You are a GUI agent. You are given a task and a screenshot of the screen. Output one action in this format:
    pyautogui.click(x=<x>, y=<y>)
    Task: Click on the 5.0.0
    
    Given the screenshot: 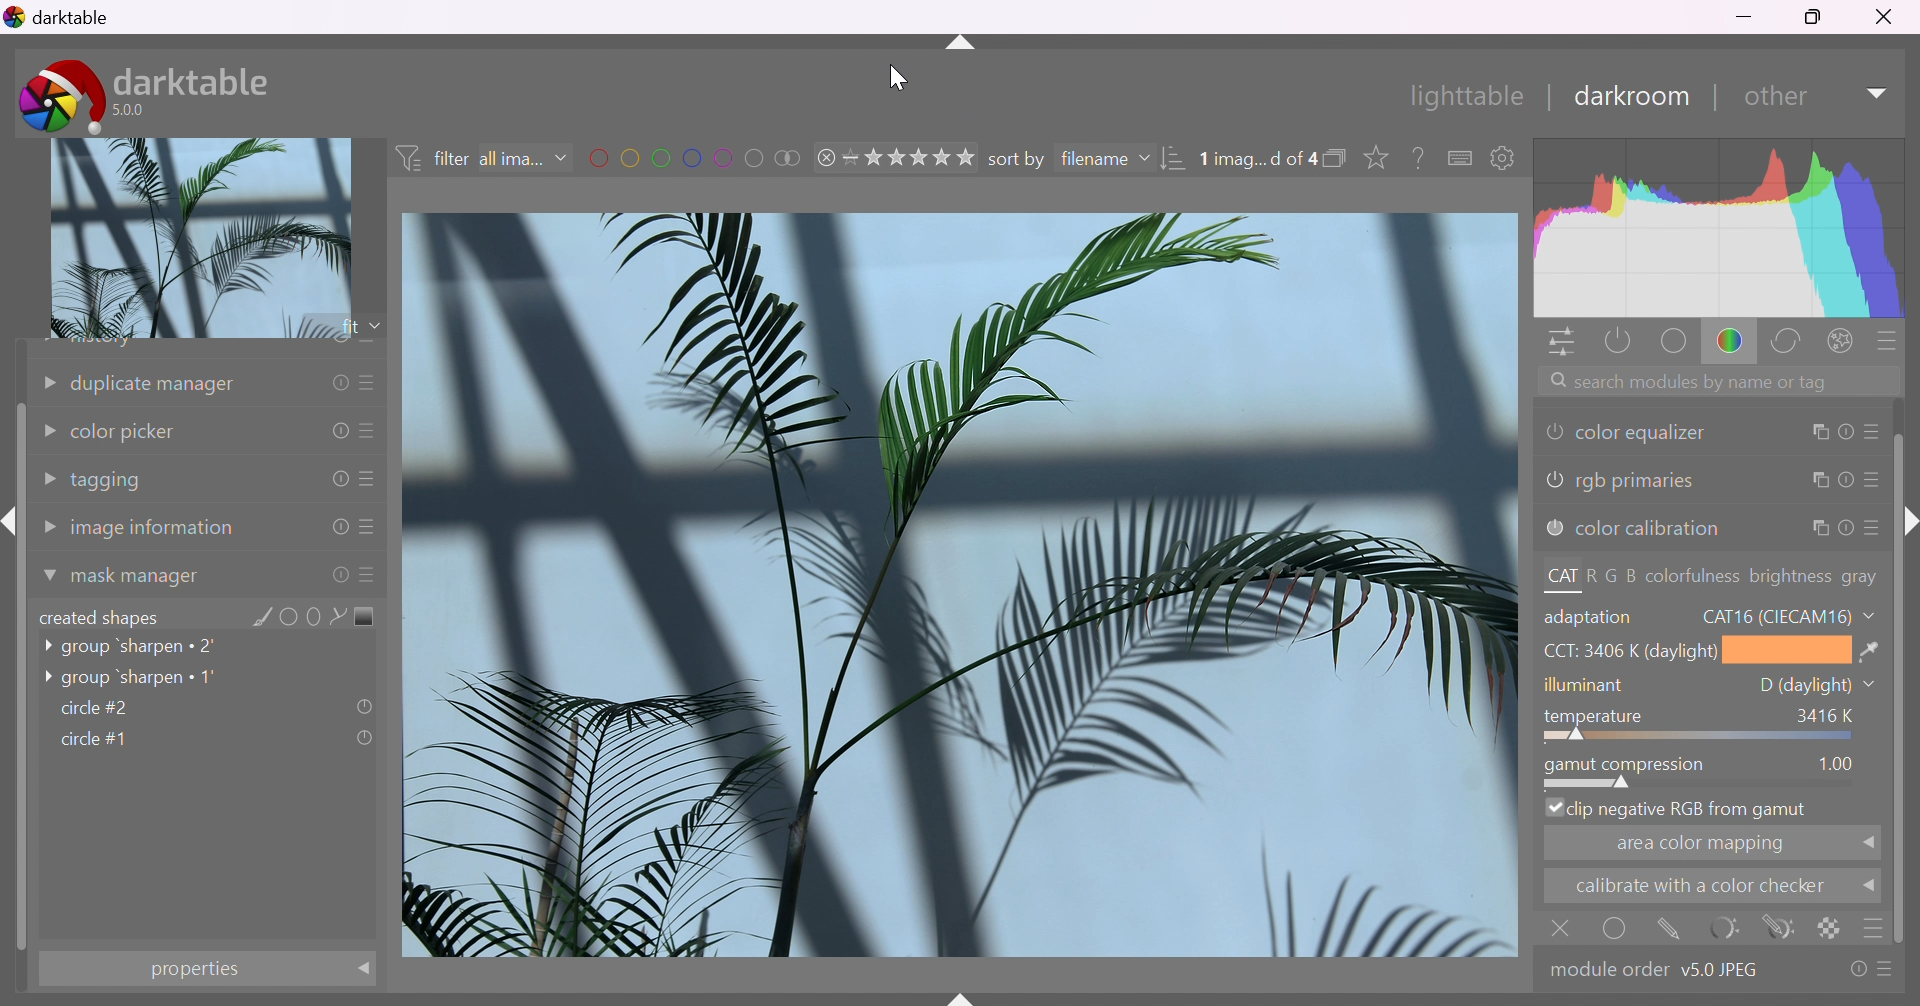 What is the action you would take?
    pyautogui.click(x=138, y=114)
    